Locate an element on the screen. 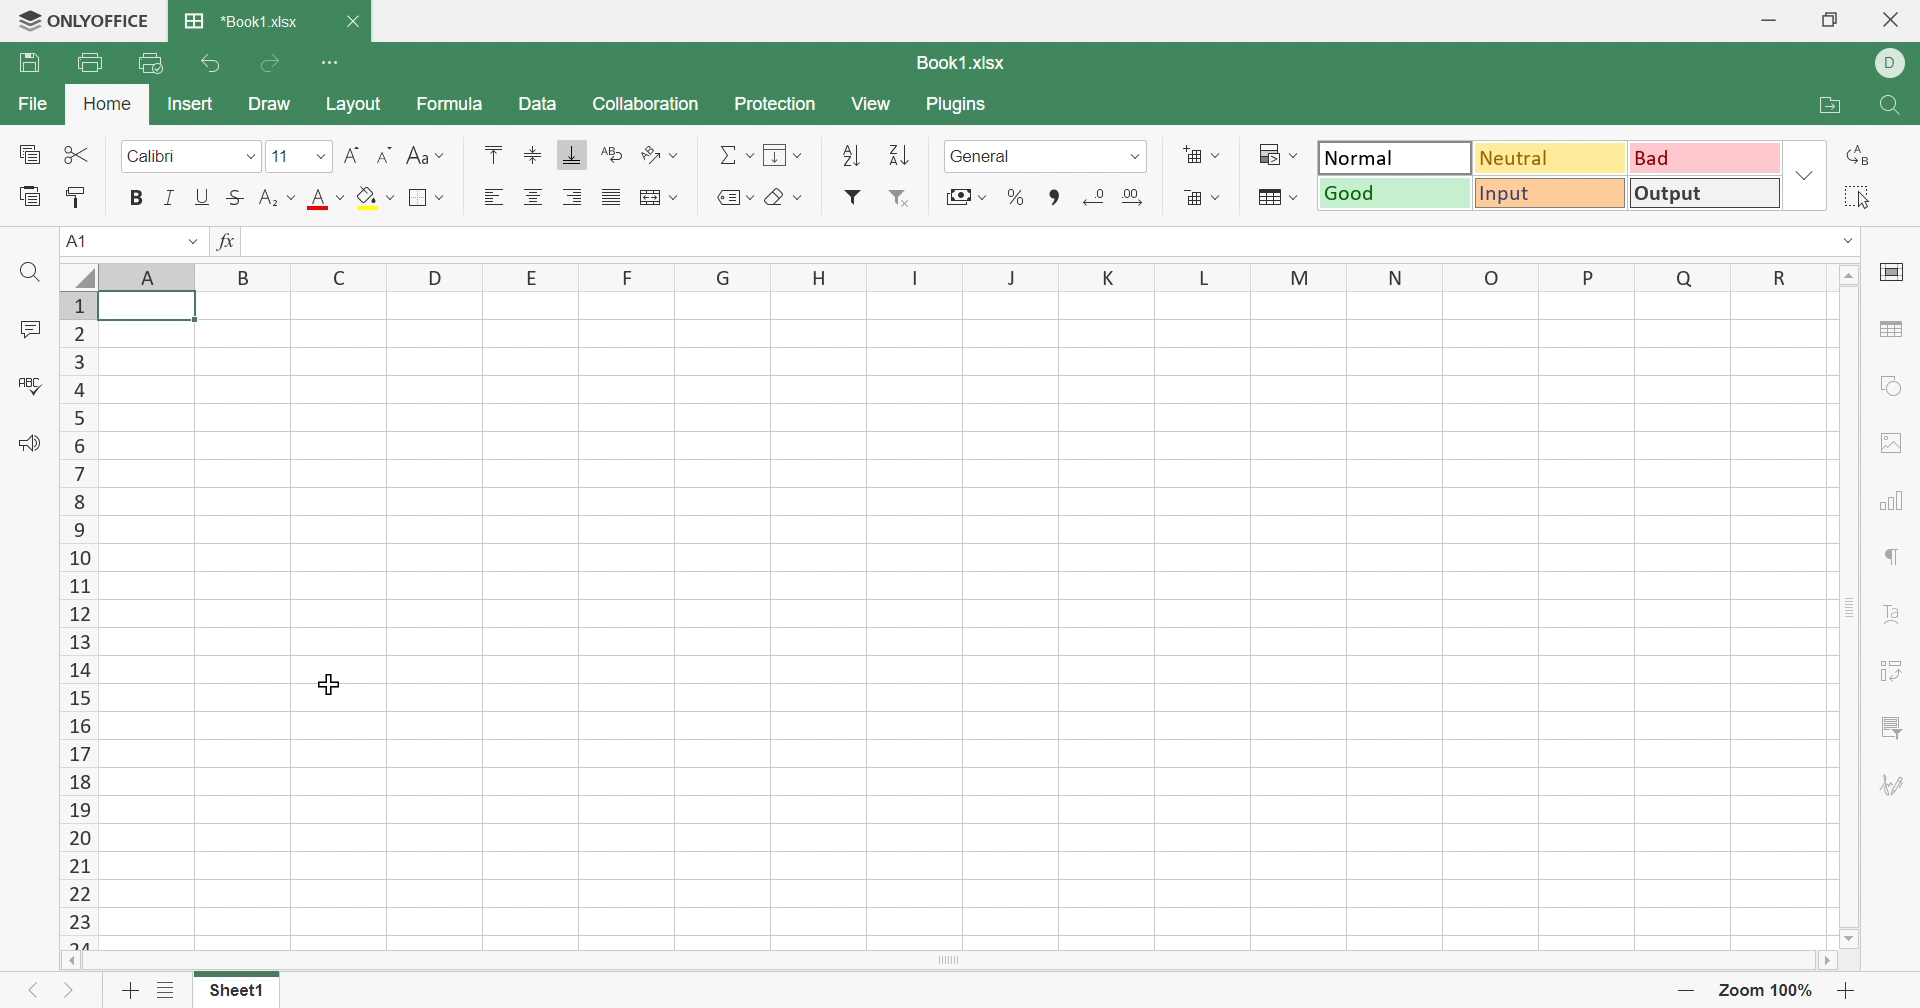 The height and width of the screenshot is (1008, 1920). Scroll Bar is located at coordinates (1852, 609).